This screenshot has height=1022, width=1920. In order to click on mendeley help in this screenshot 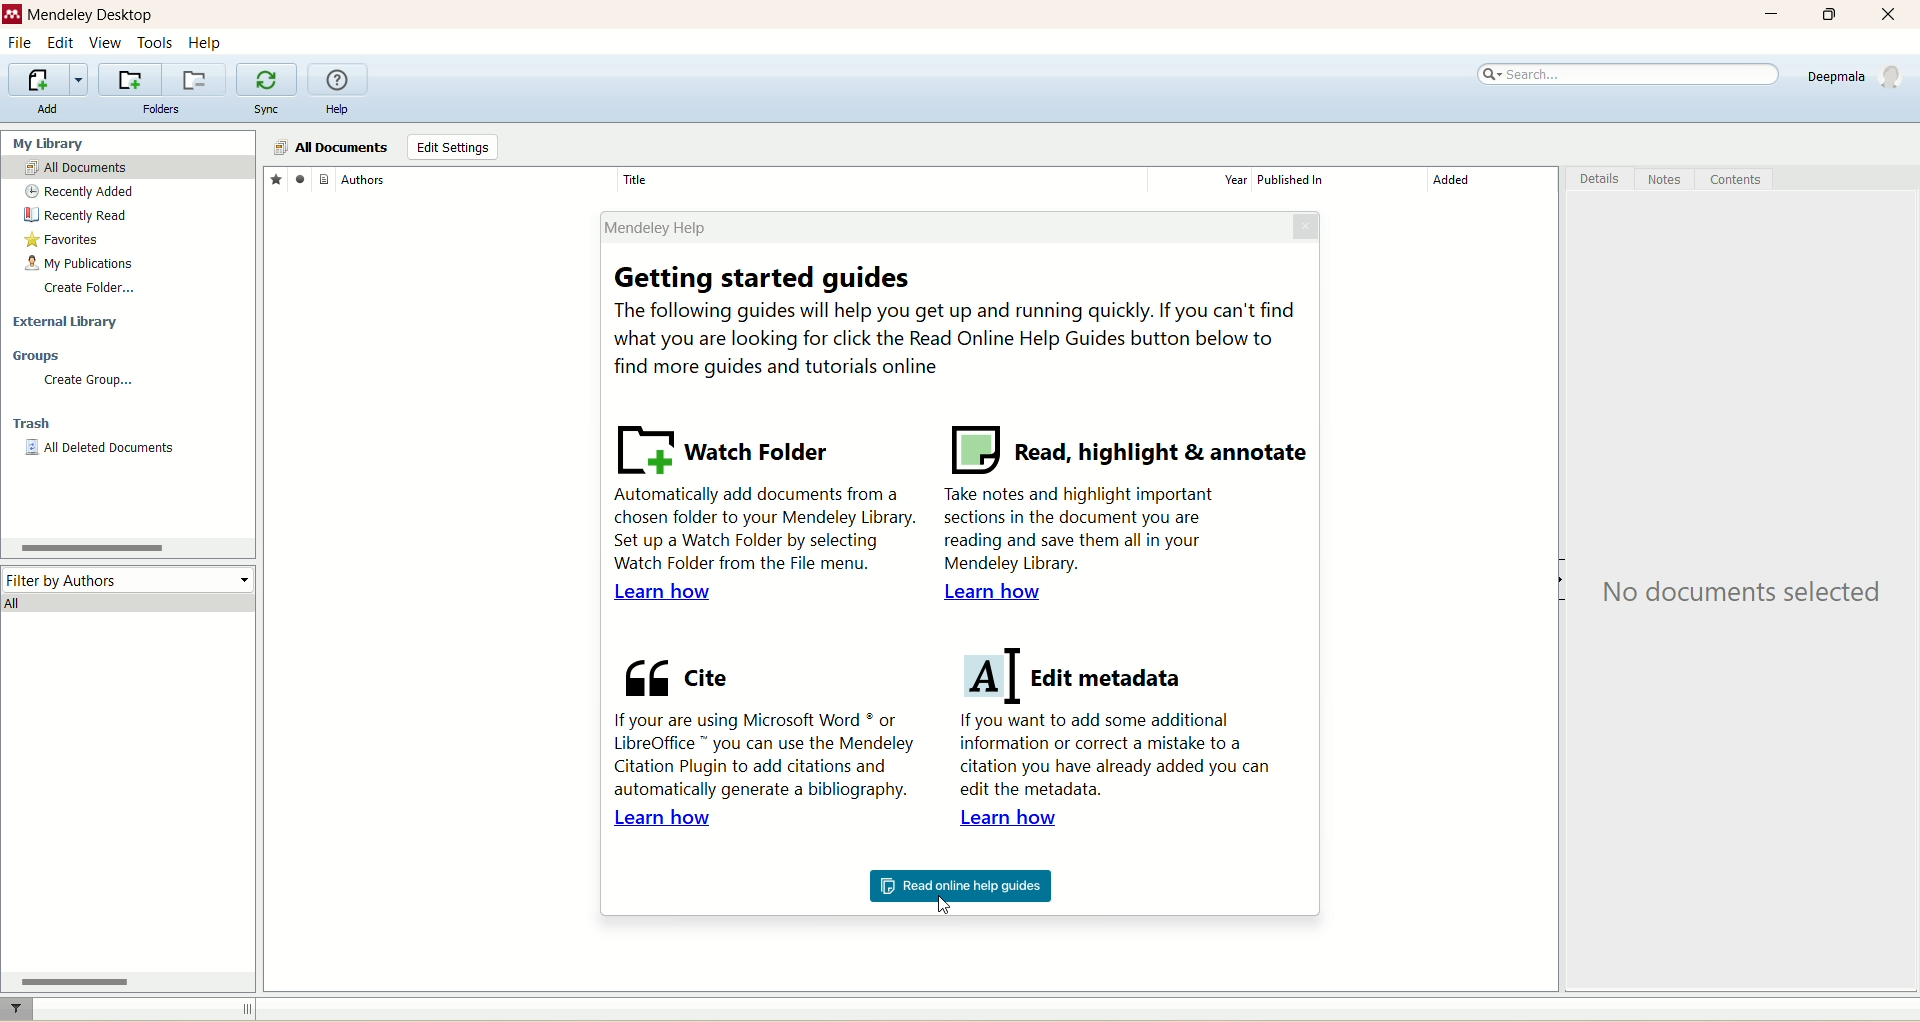, I will do `click(938, 225)`.